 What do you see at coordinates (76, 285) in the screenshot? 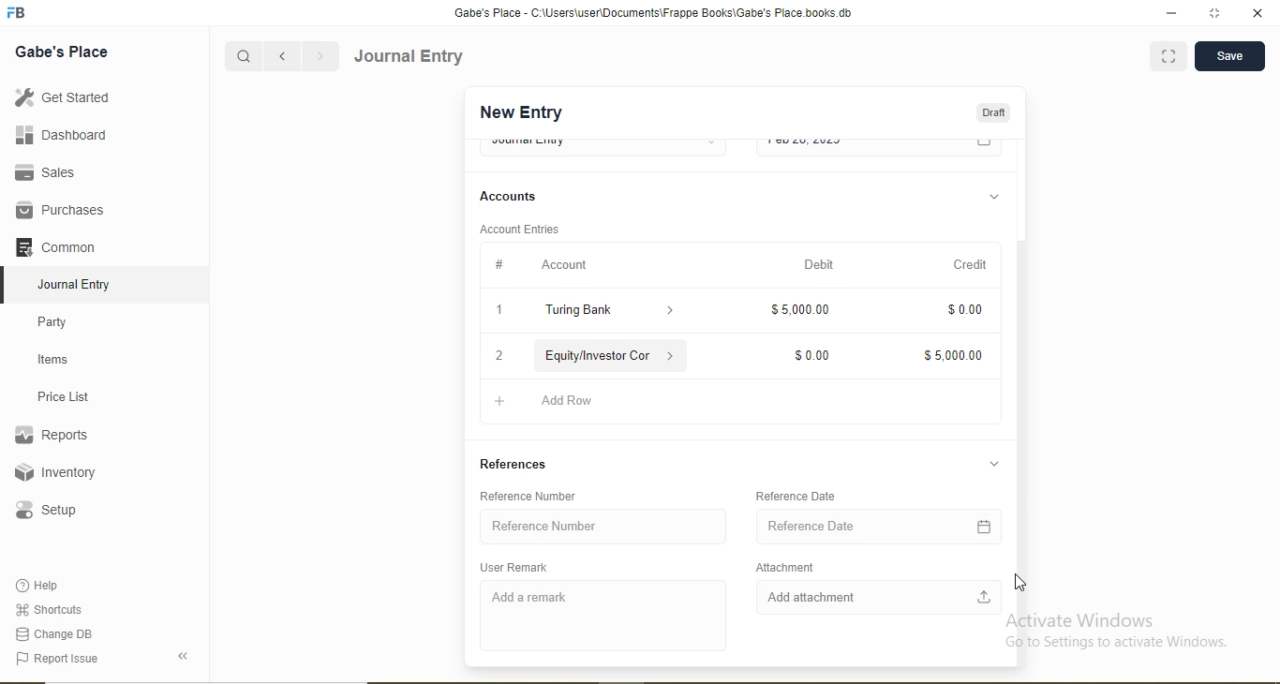
I see `Journal Entry` at bounding box center [76, 285].